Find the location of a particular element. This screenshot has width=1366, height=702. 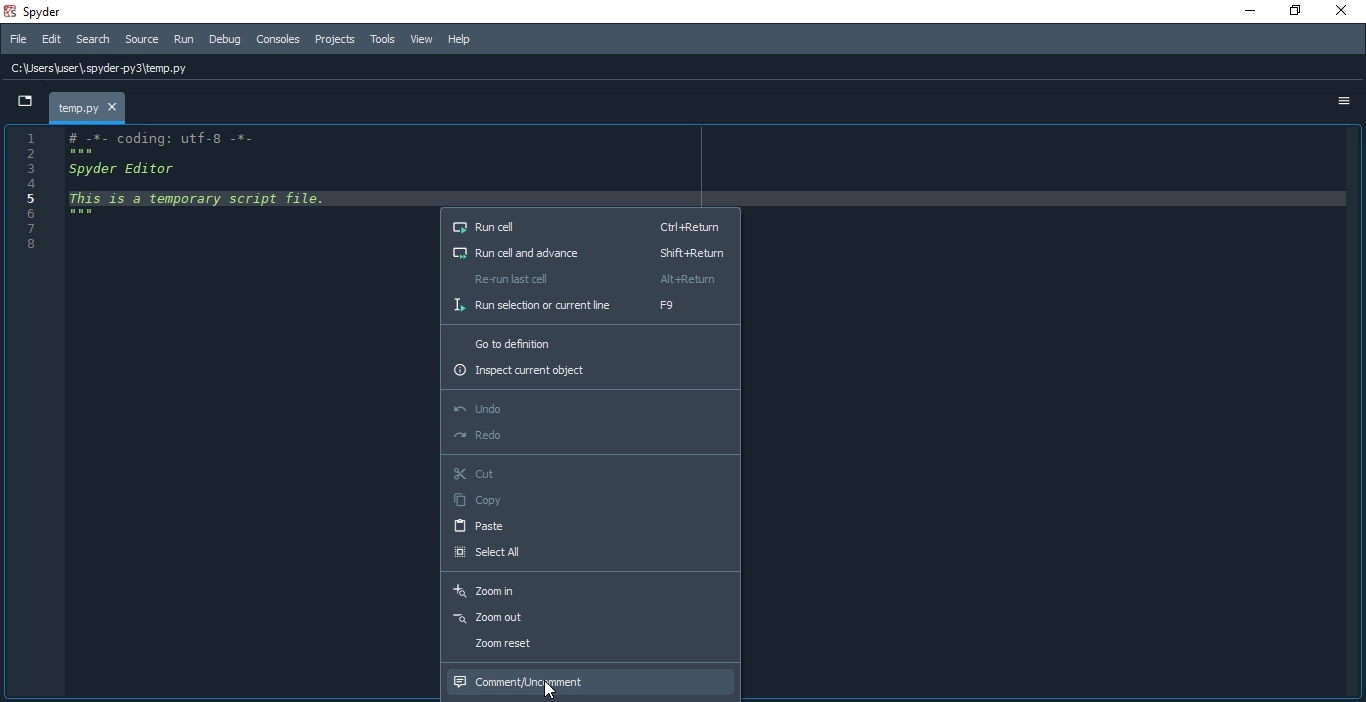

file location is located at coordinates (110, 67).